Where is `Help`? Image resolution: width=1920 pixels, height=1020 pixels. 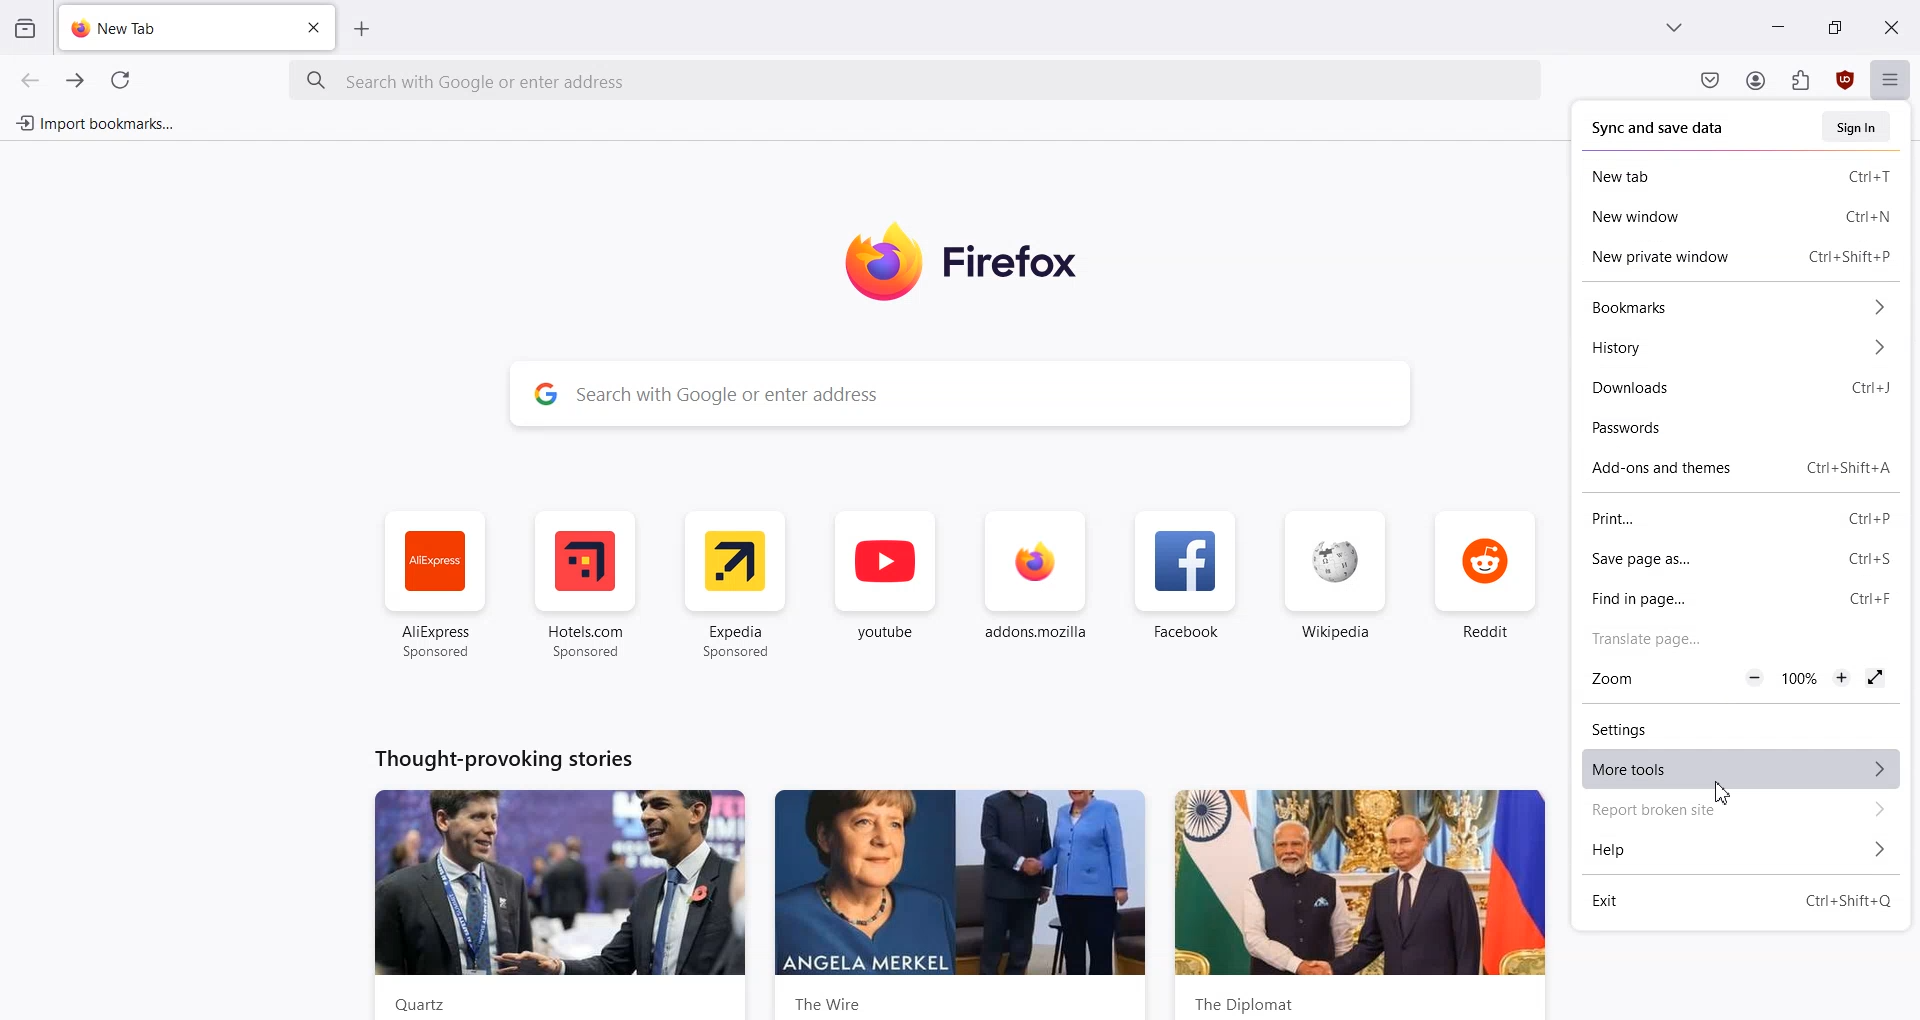
Help is located at coordinates (1735, 851).